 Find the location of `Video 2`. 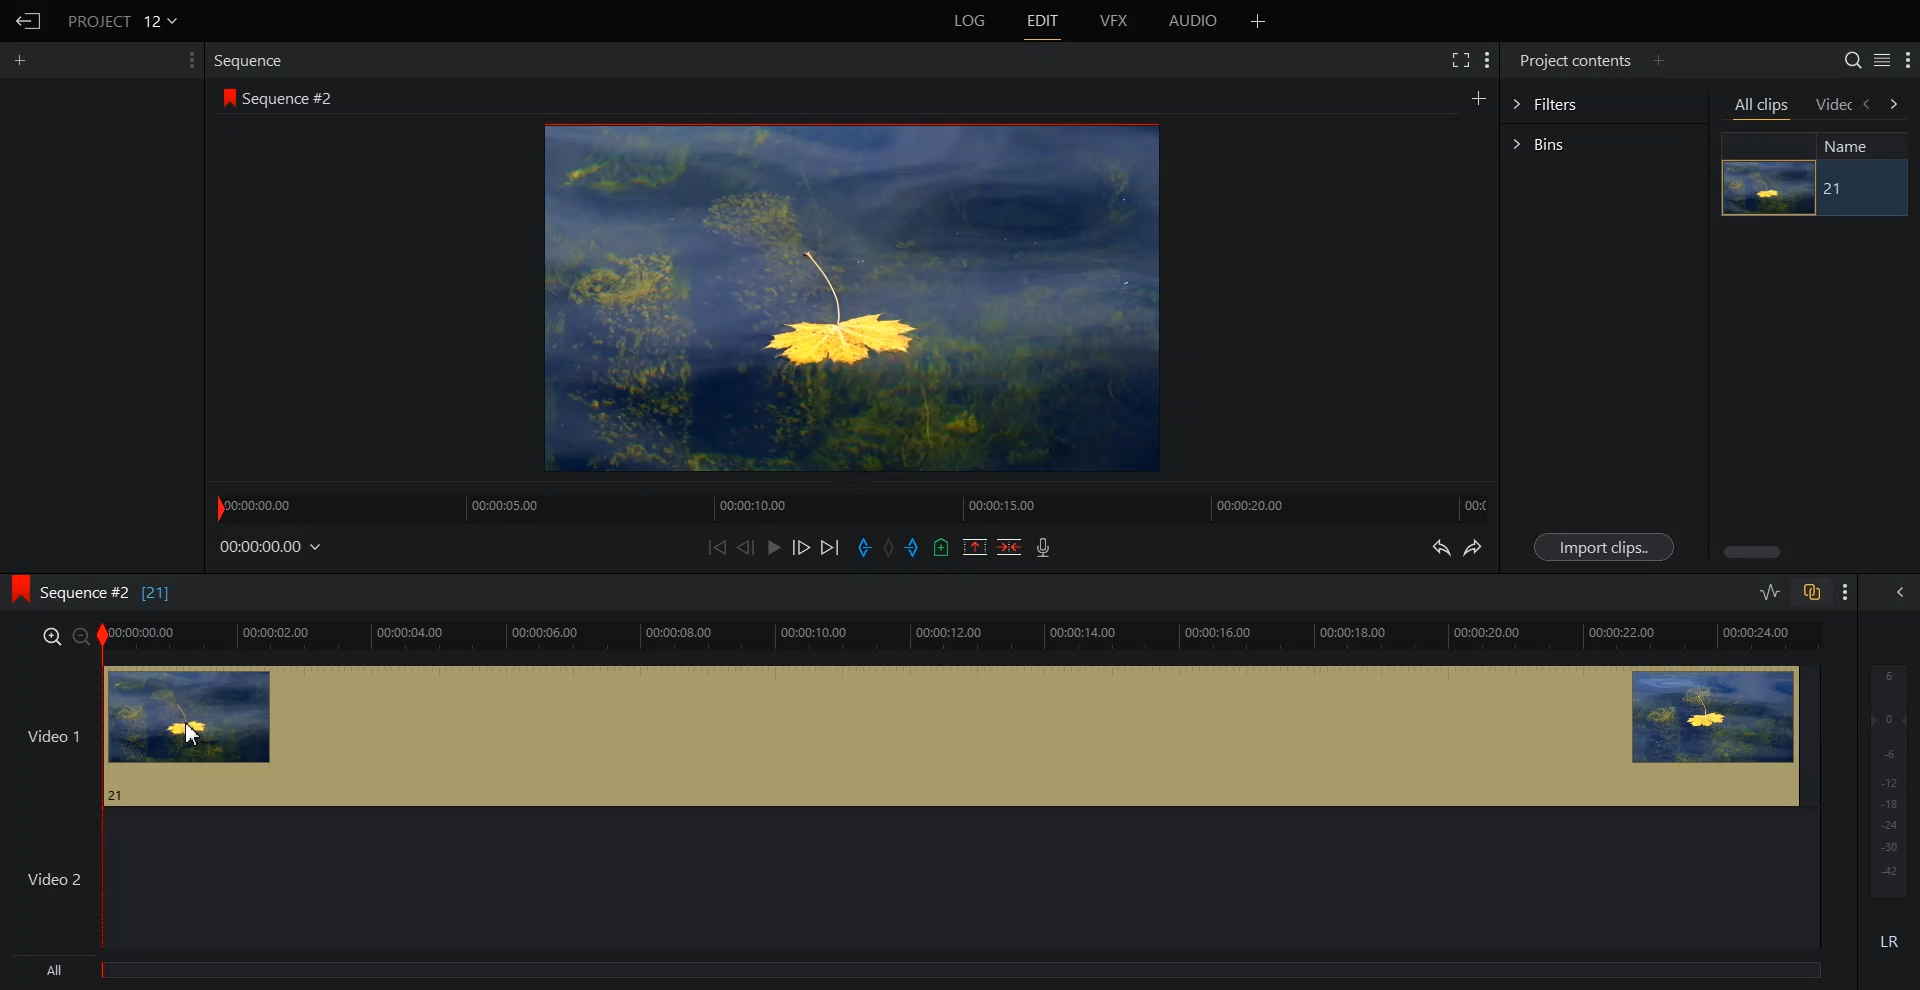

Video 2 is located at coordinates (56, 878).